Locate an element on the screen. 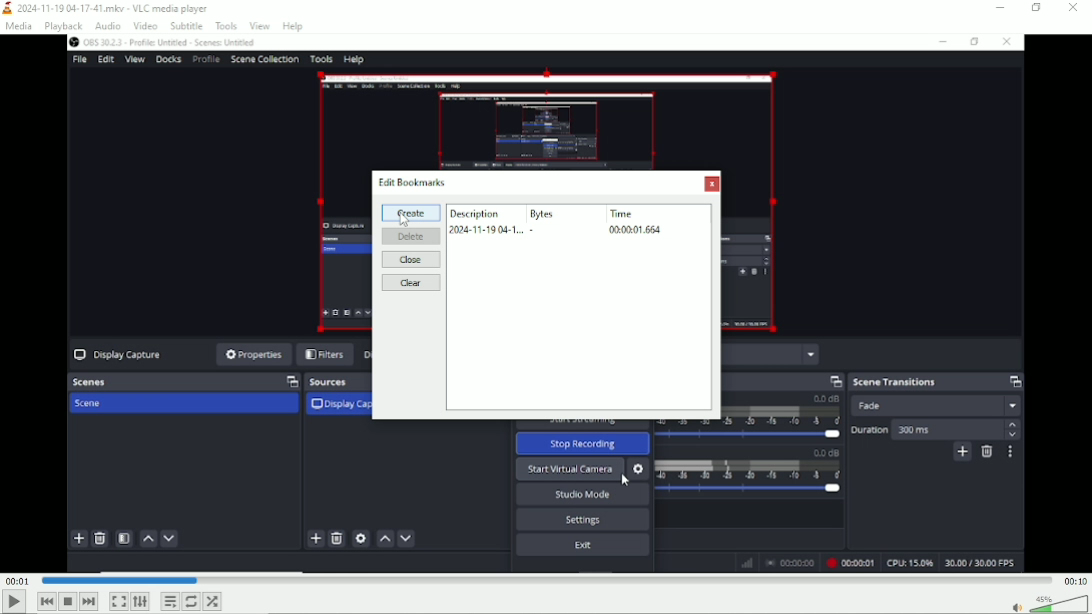  Bytes is located at coordinates (543, 212).